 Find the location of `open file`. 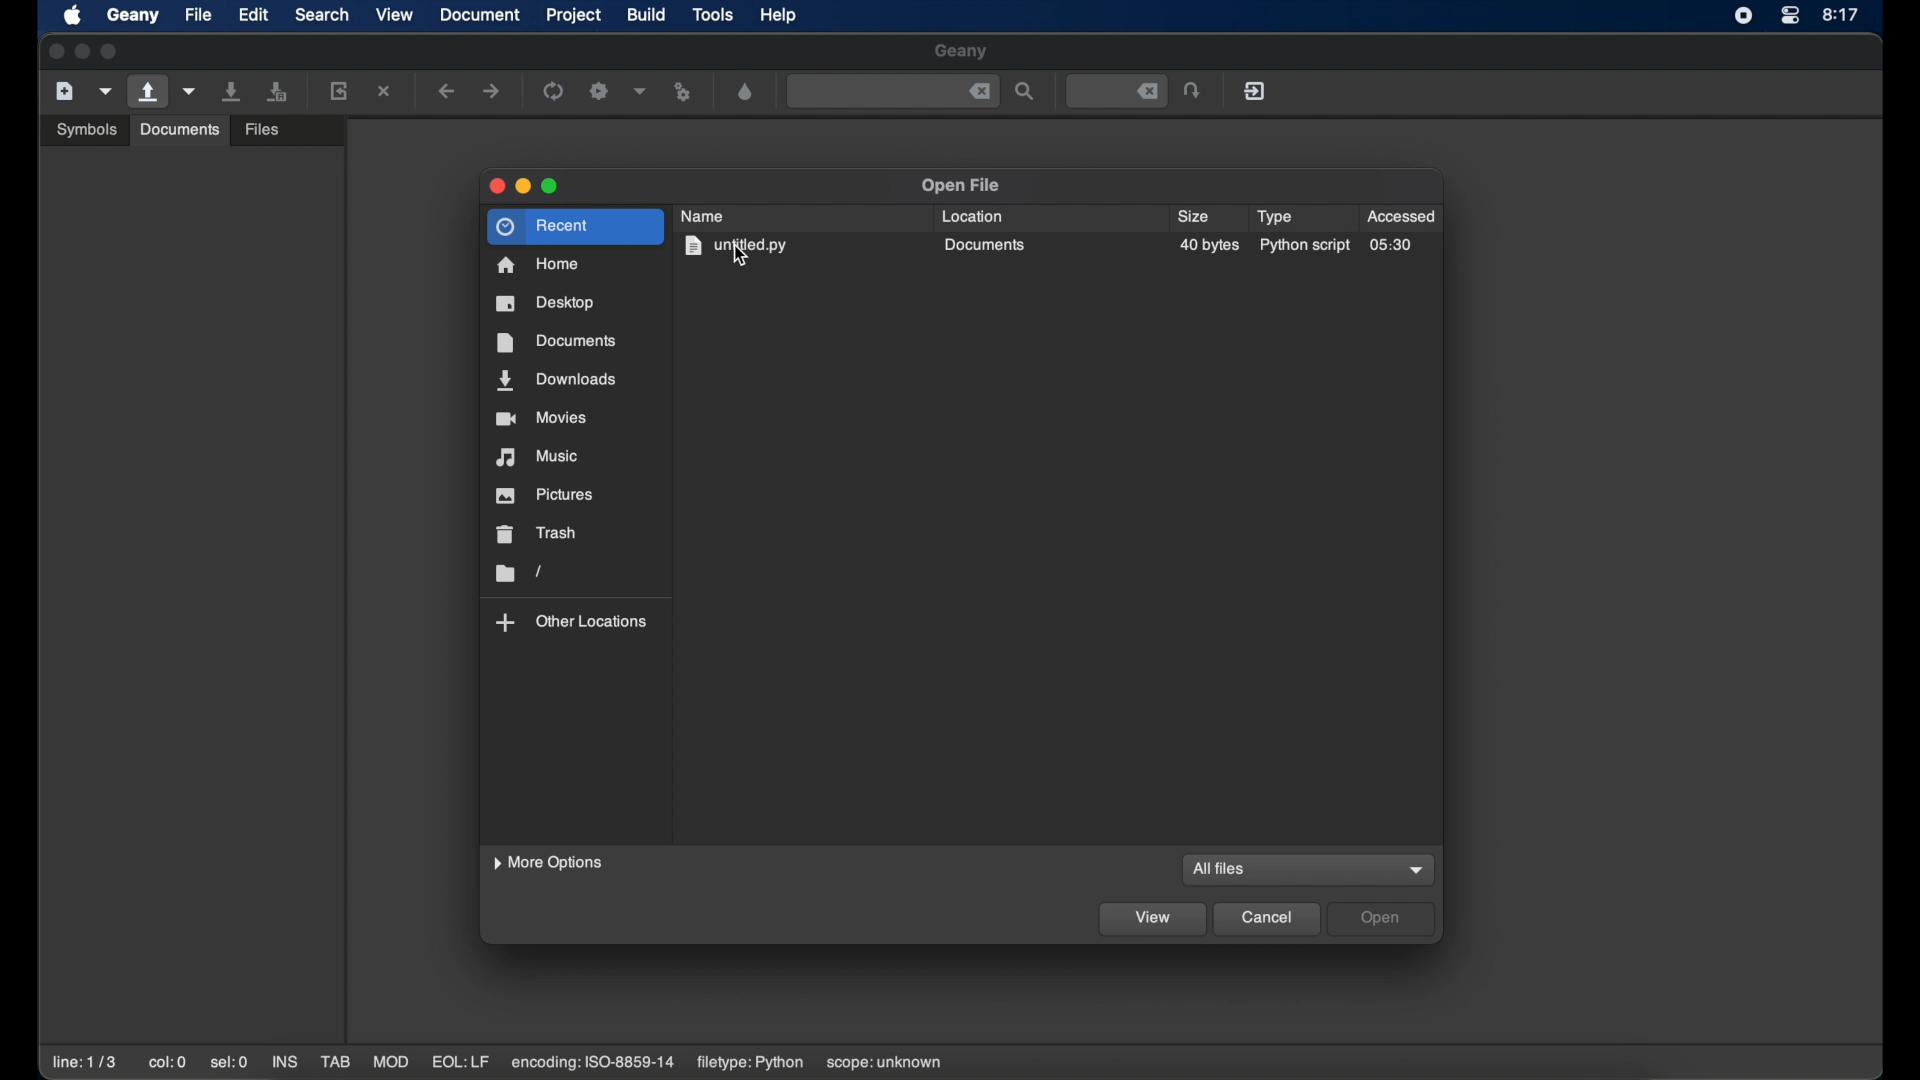

open file is located at coordinates (961, 185).